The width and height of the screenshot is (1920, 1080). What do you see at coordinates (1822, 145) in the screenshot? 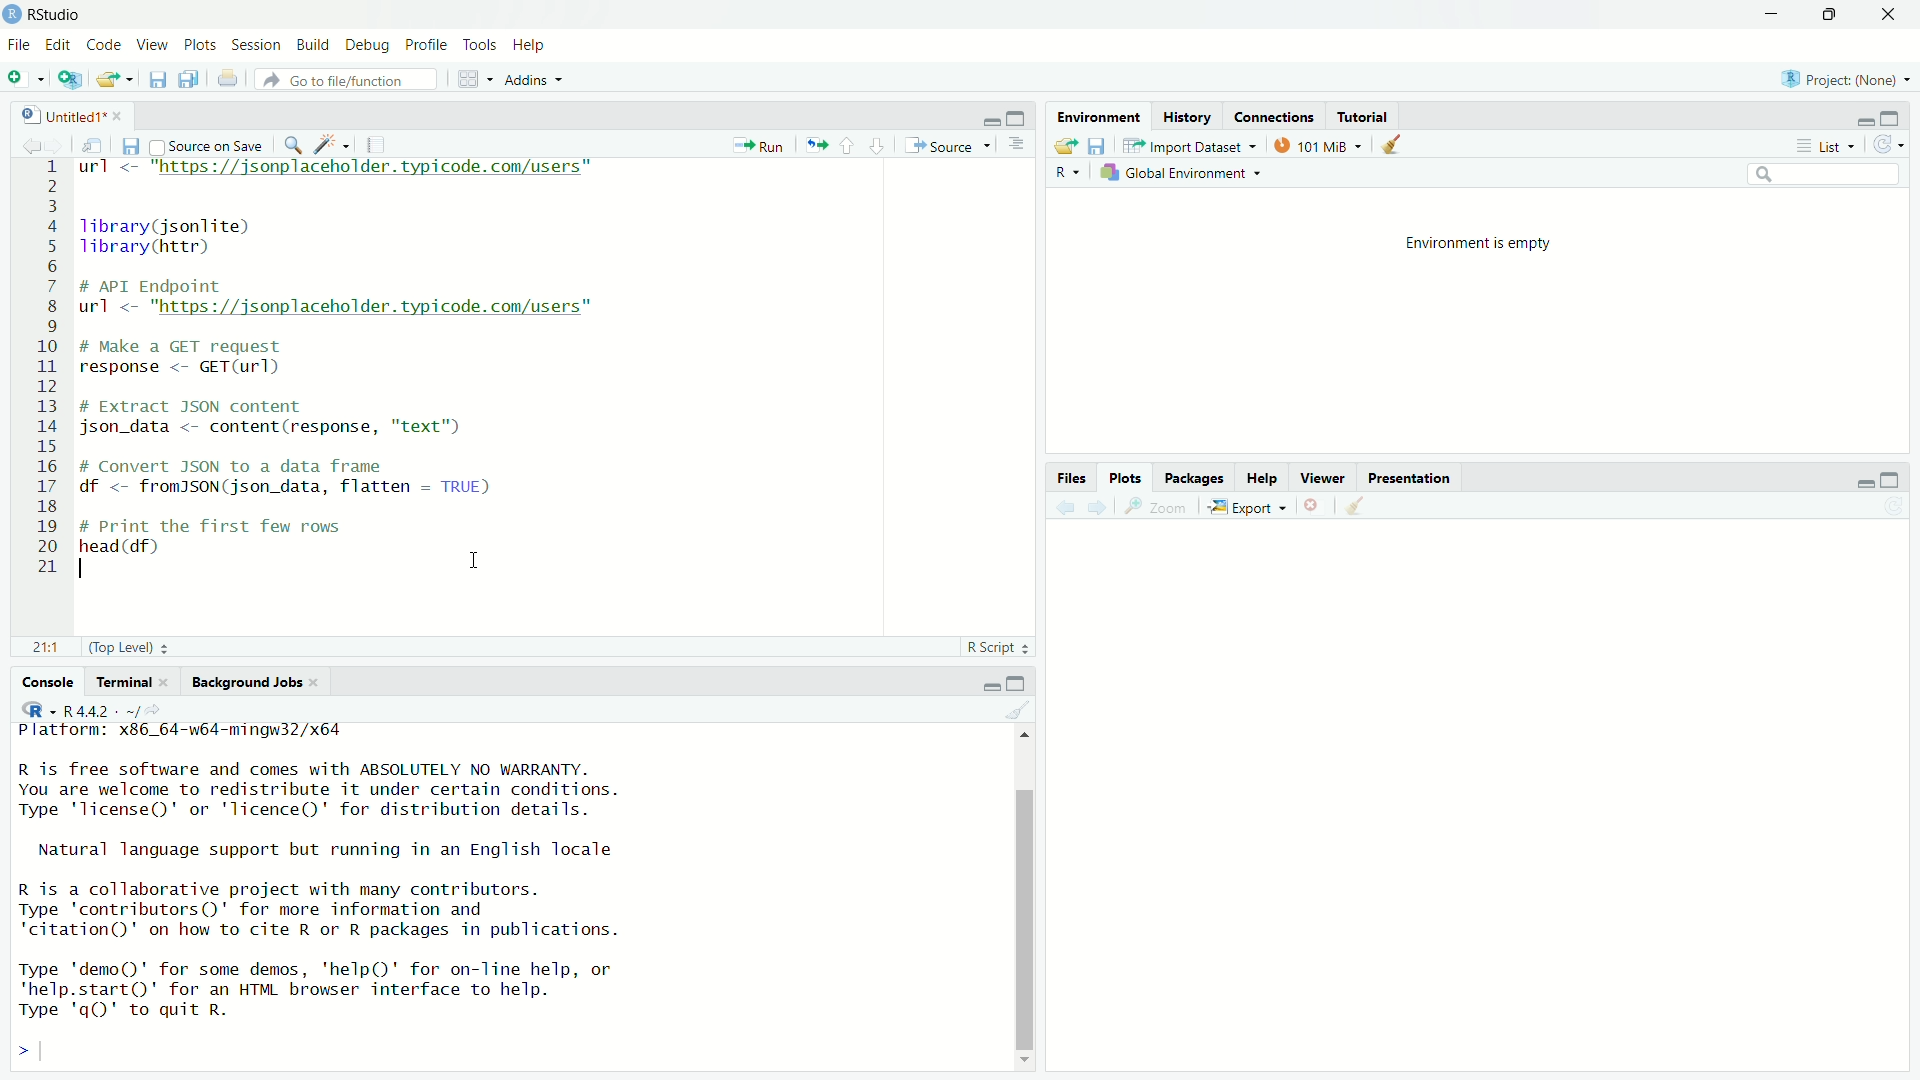
I see `List ` at bounding box center [1822, 145].